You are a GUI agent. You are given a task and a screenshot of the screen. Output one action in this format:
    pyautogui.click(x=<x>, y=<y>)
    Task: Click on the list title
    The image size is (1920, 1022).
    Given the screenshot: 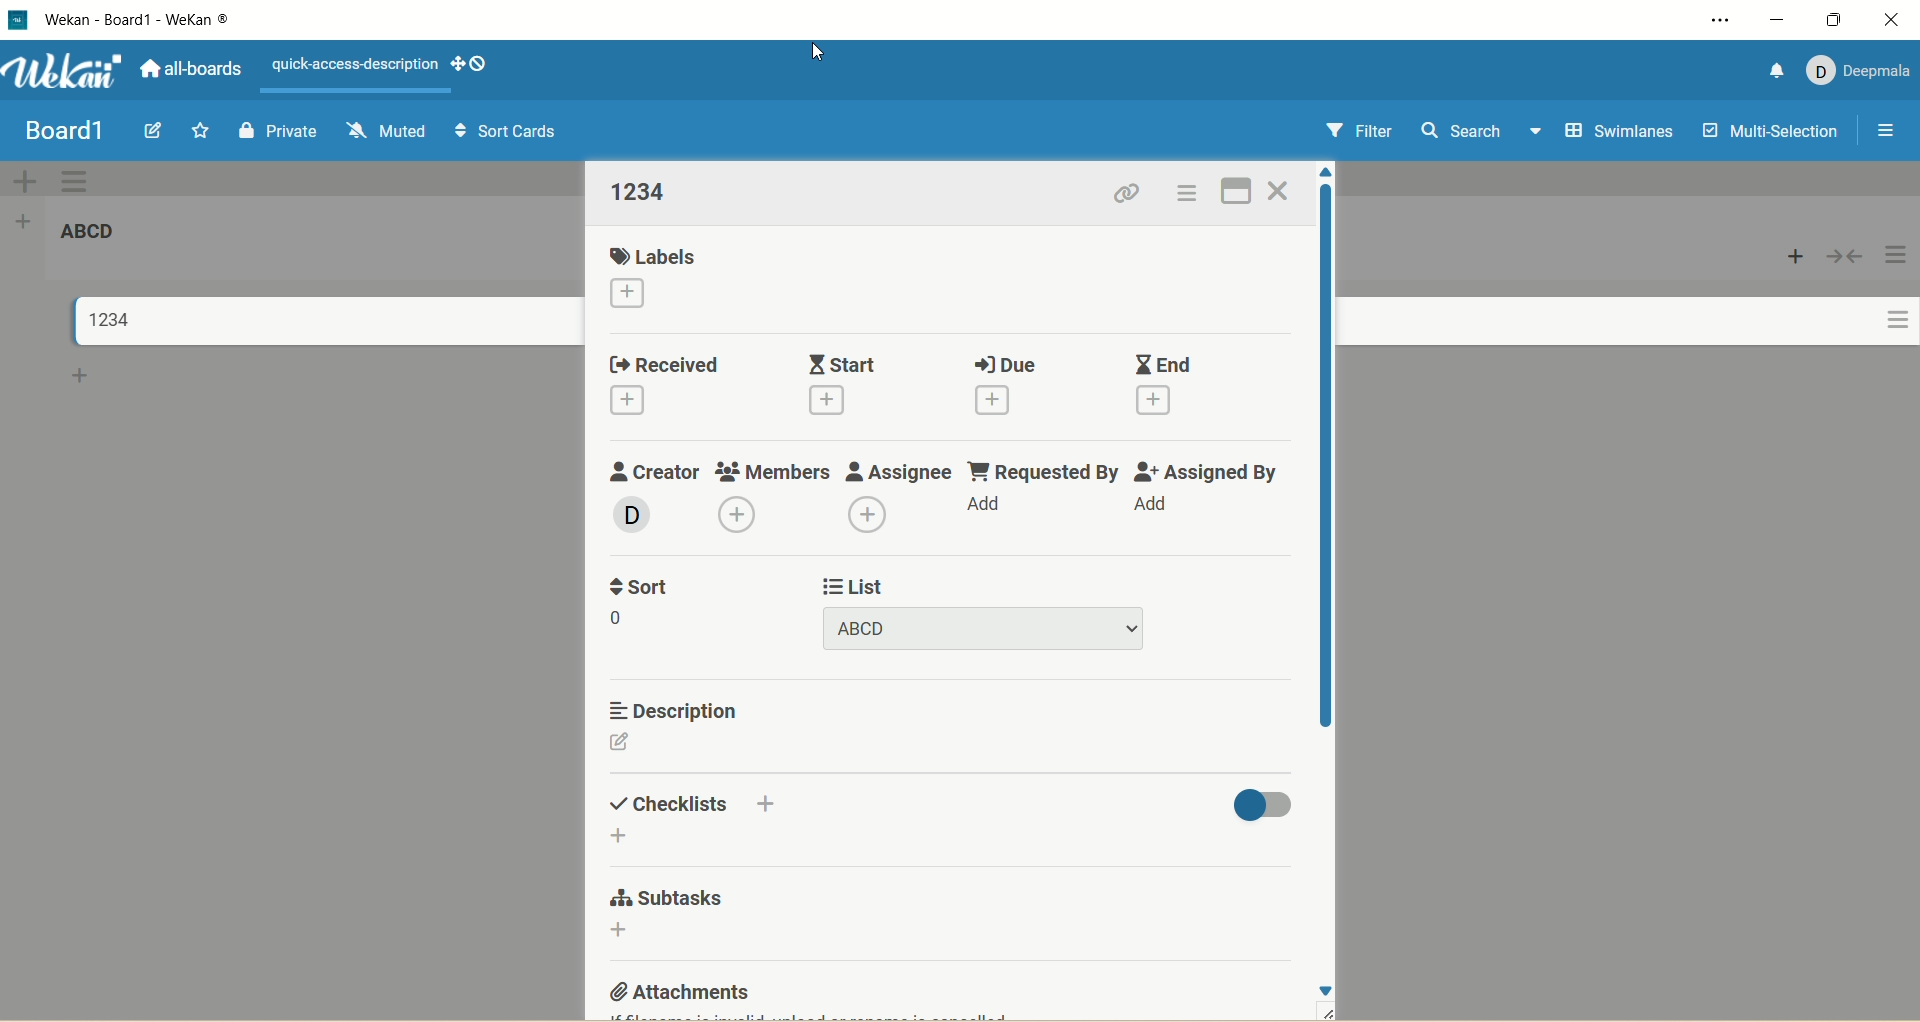 What is the action you would take?
    pyautogui.click(x=641, y=192)
    